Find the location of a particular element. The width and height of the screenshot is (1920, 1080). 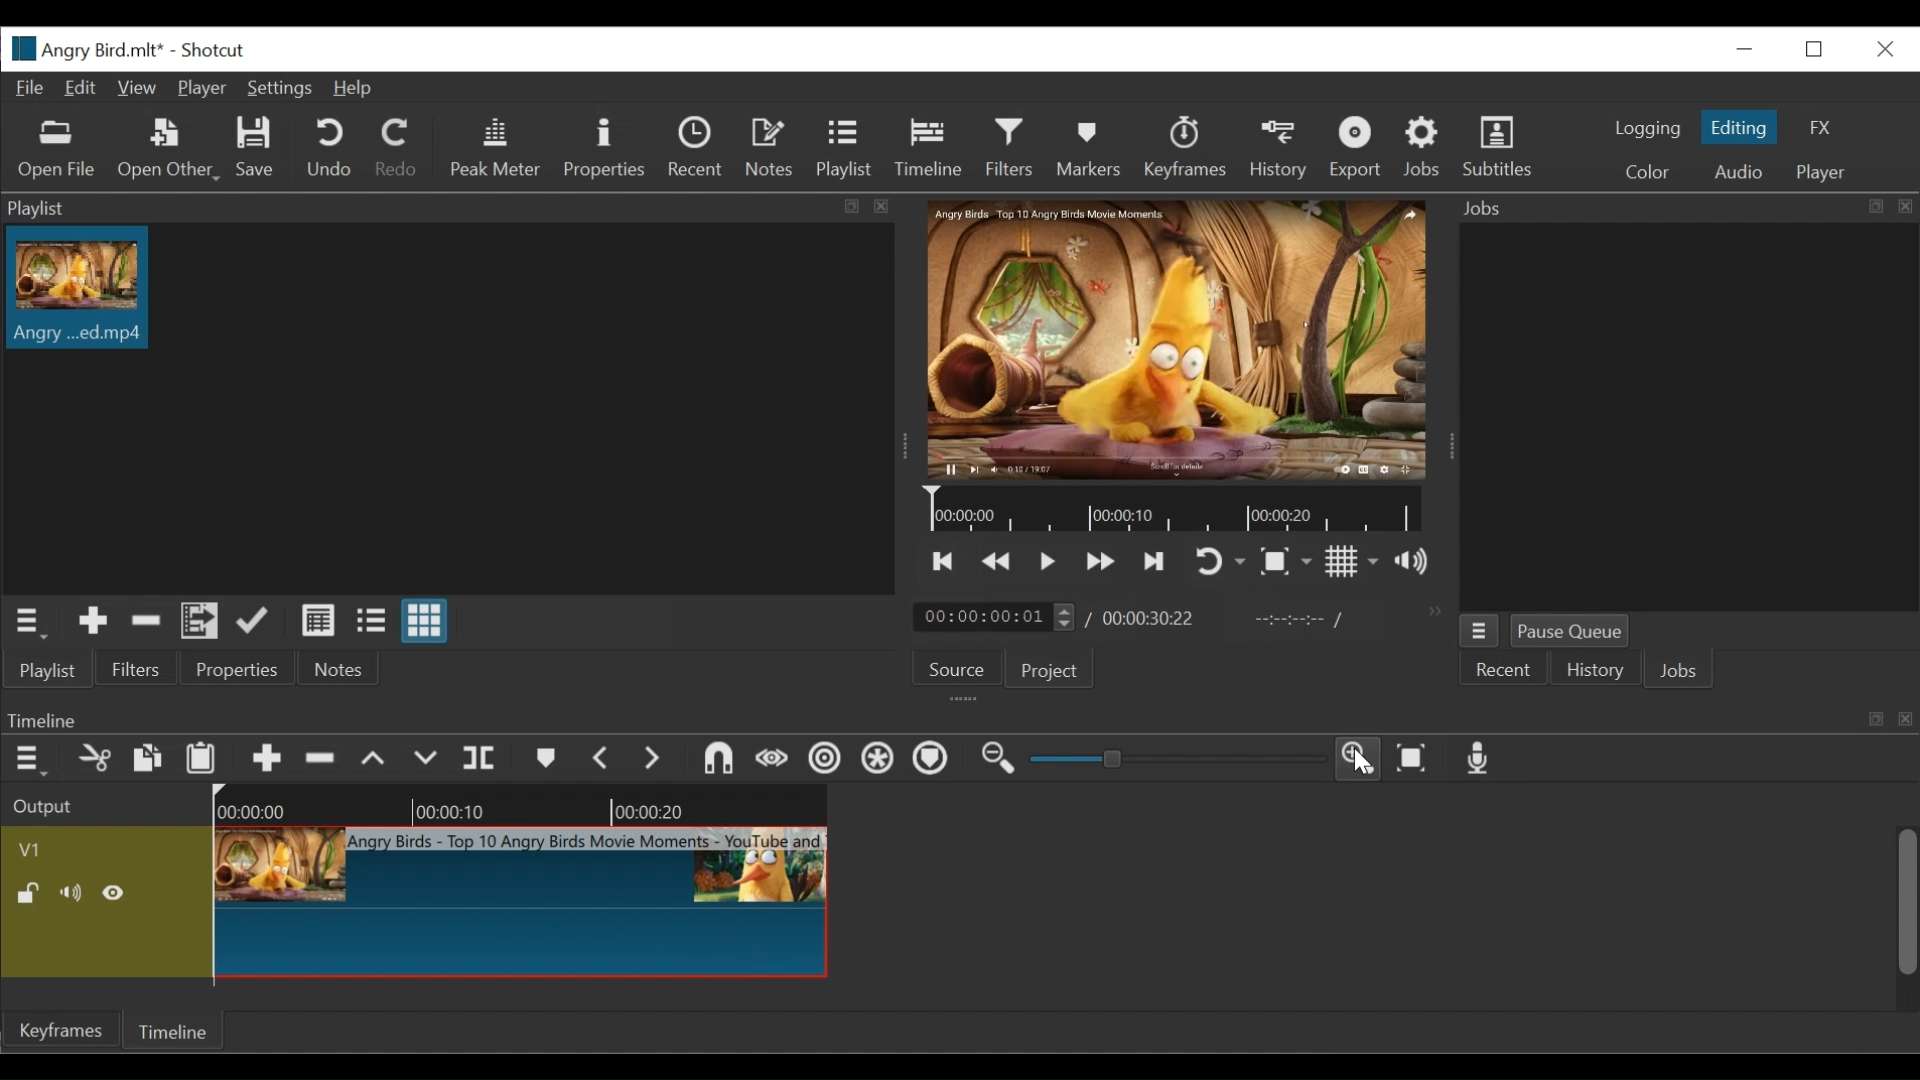

Jobs is located at coordinates (1424, 149).